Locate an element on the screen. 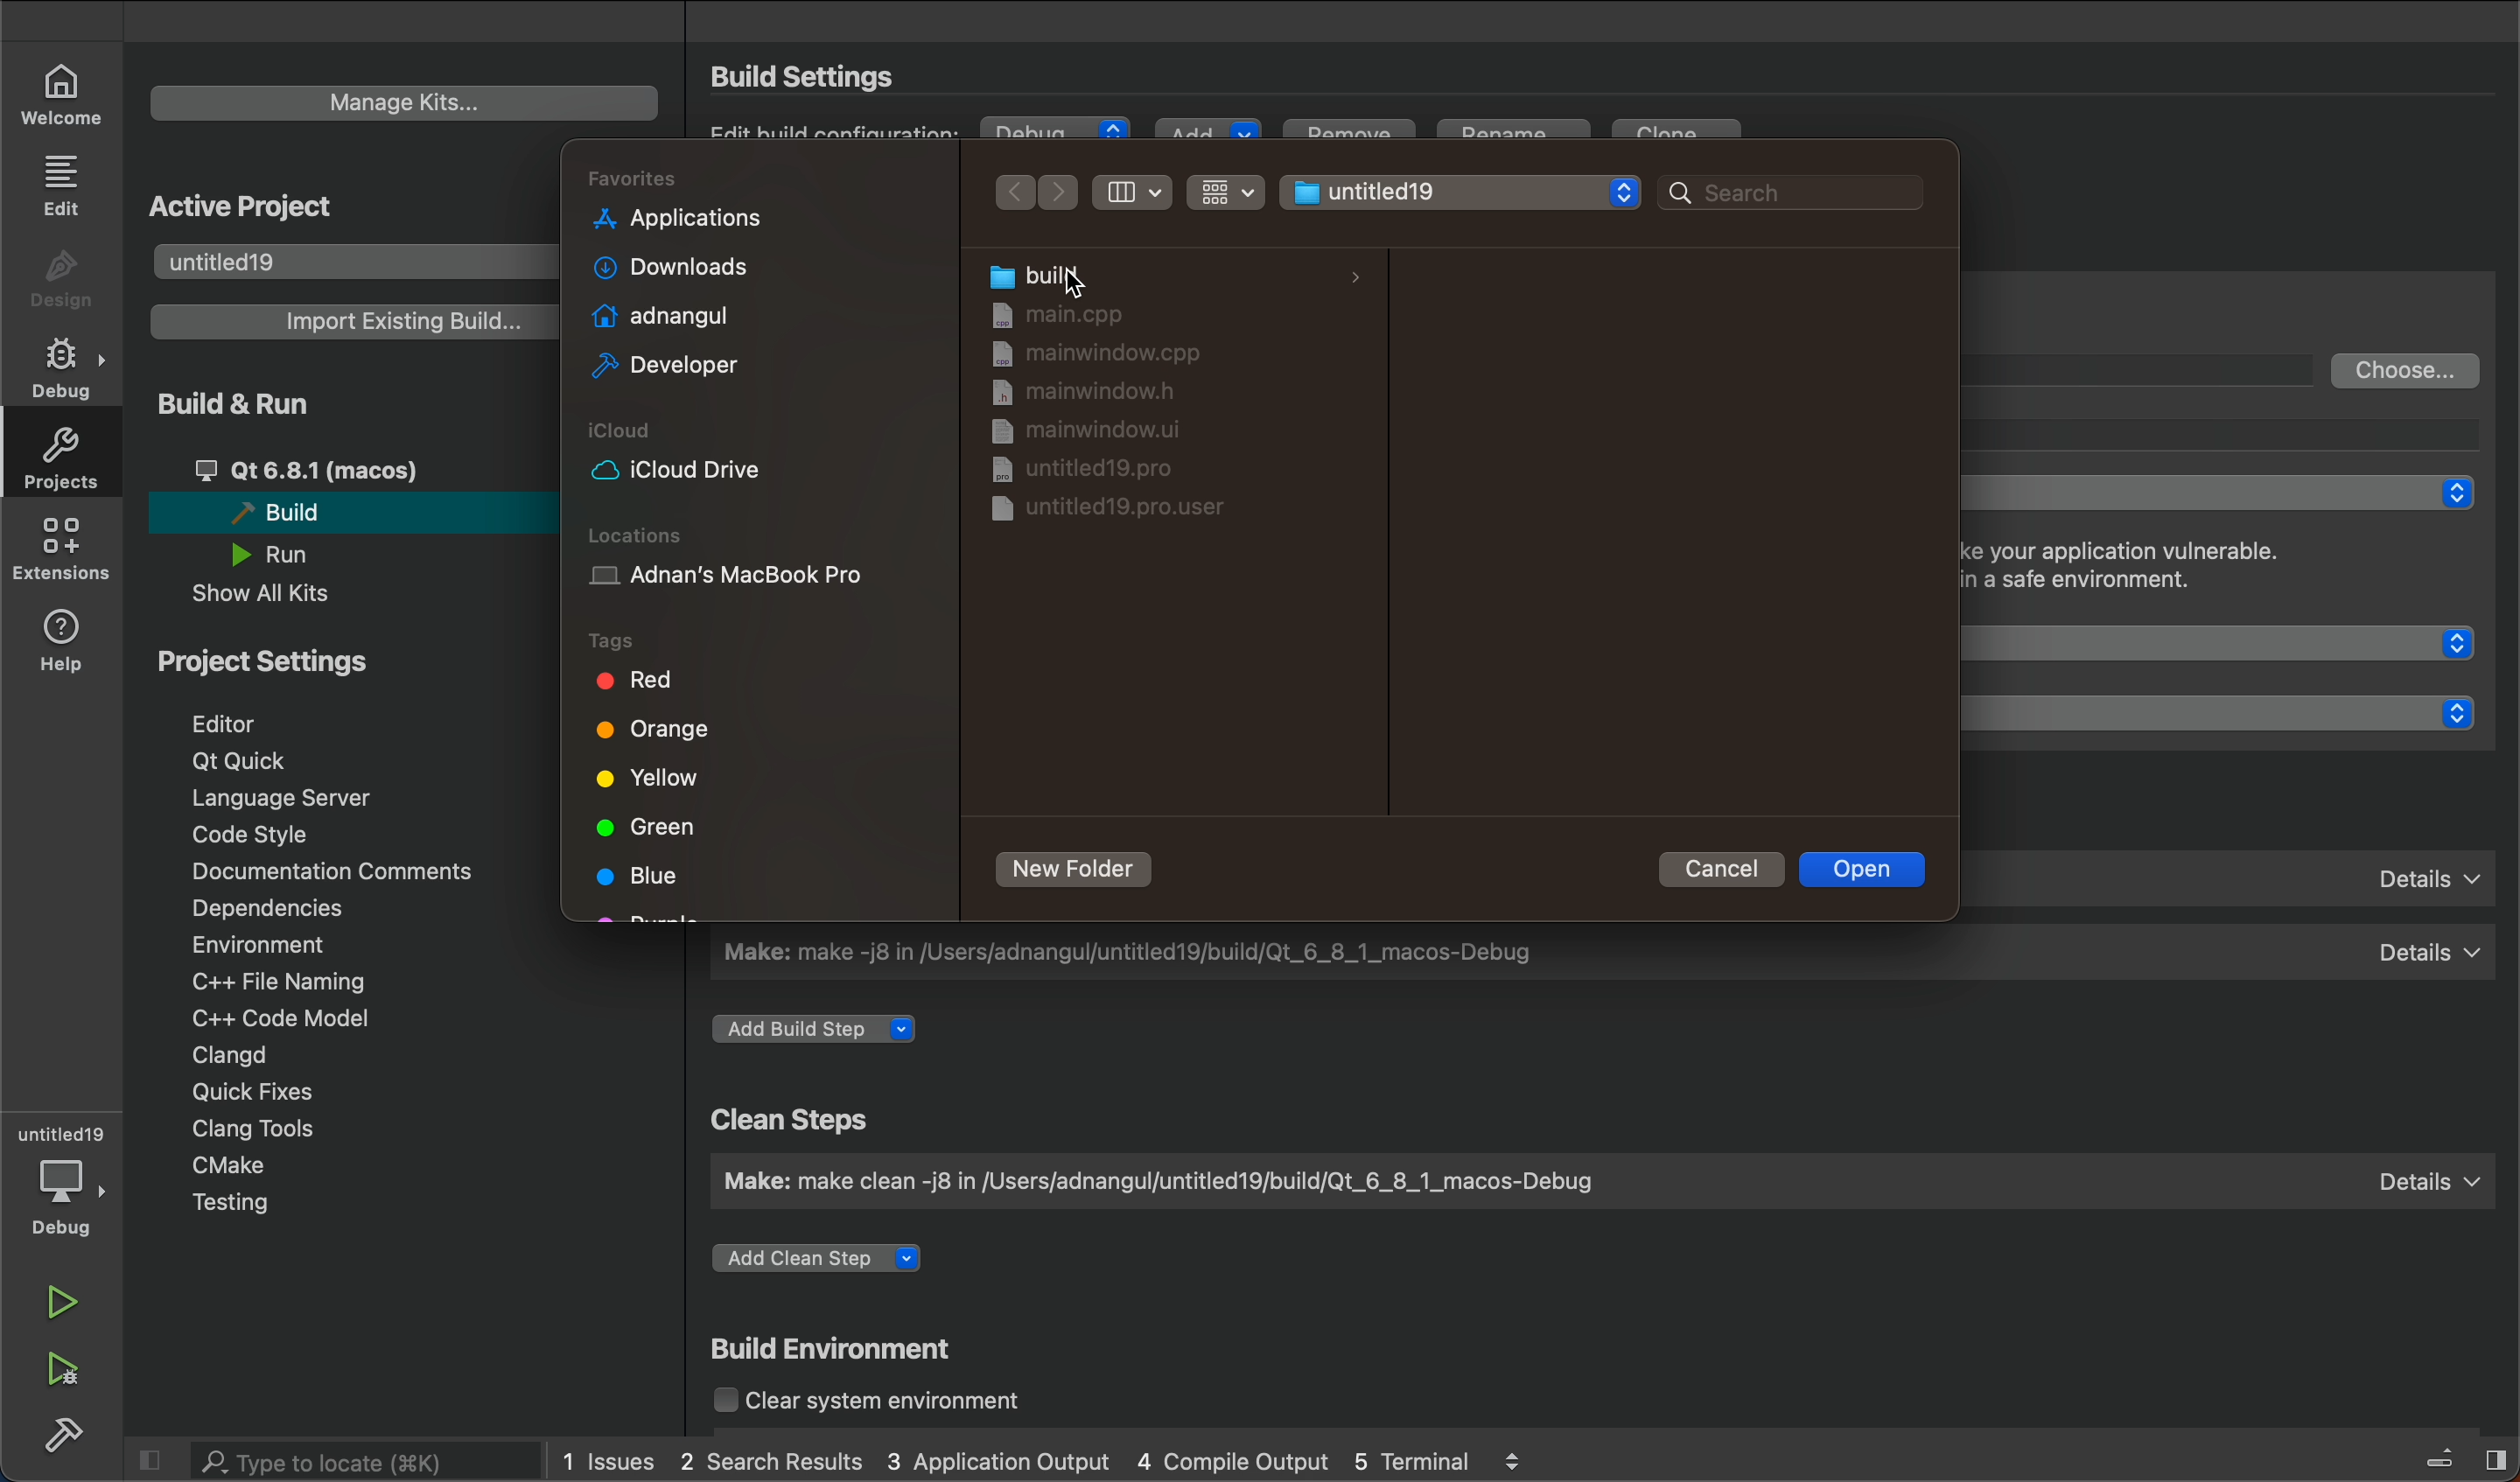 The width and height of the screenshot is (2520, 1482). blue is located at coordinates (643, 879).